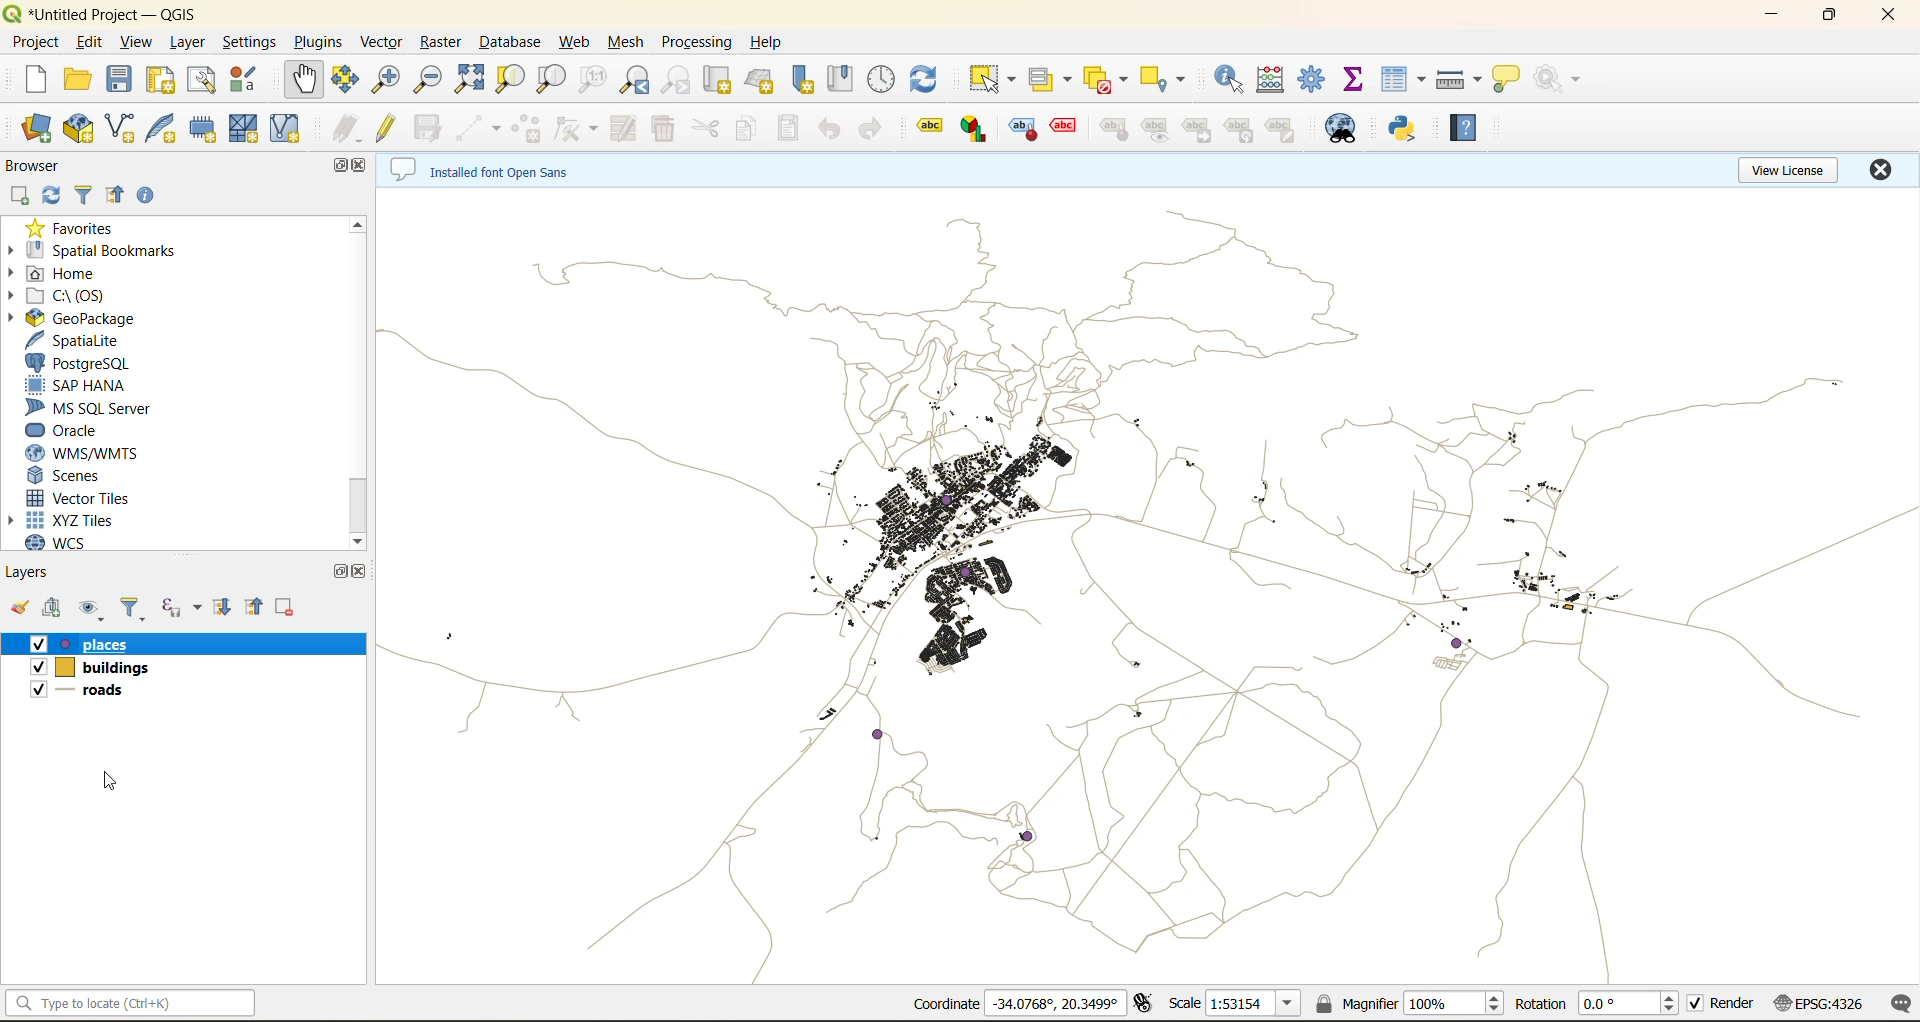  Describe the element at coordinates (1314, 77) in the screenshot. I see `tool box` at that location.